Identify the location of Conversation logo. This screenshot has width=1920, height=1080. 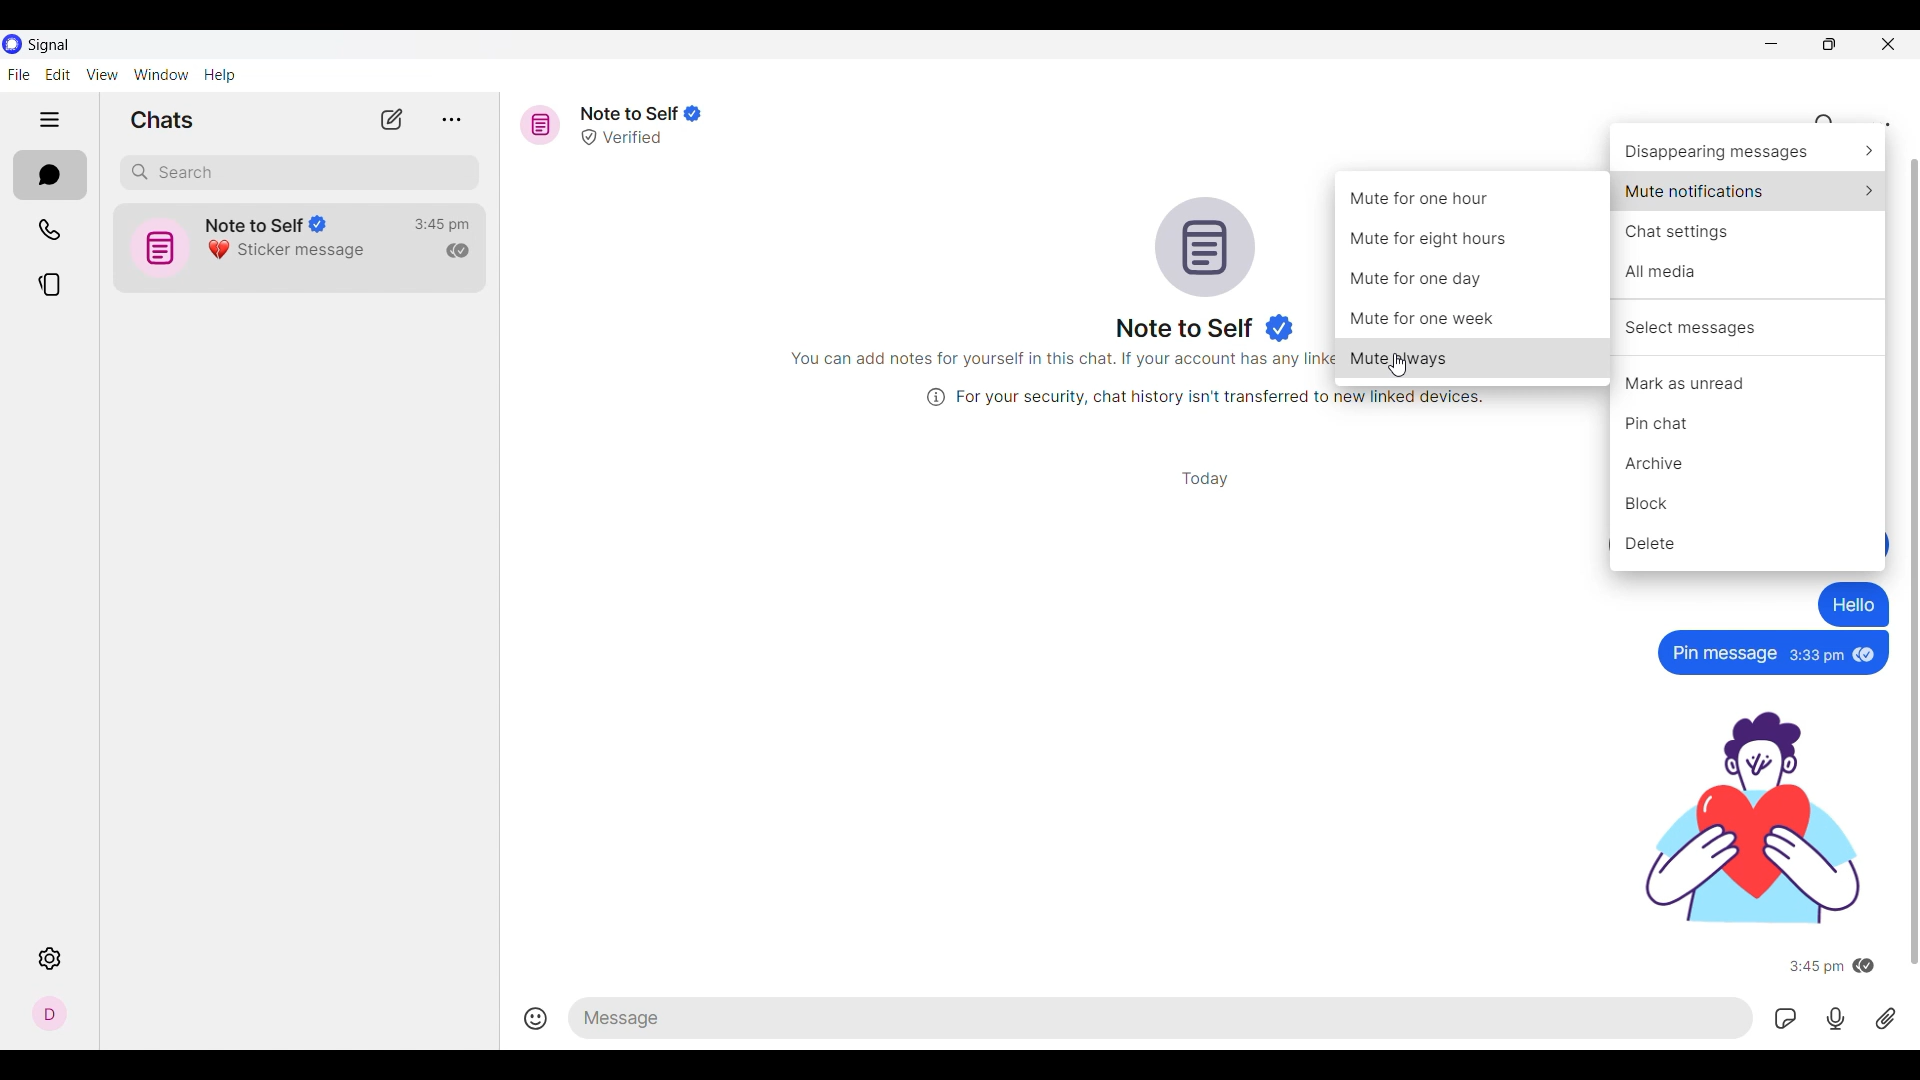
(1205, 247).